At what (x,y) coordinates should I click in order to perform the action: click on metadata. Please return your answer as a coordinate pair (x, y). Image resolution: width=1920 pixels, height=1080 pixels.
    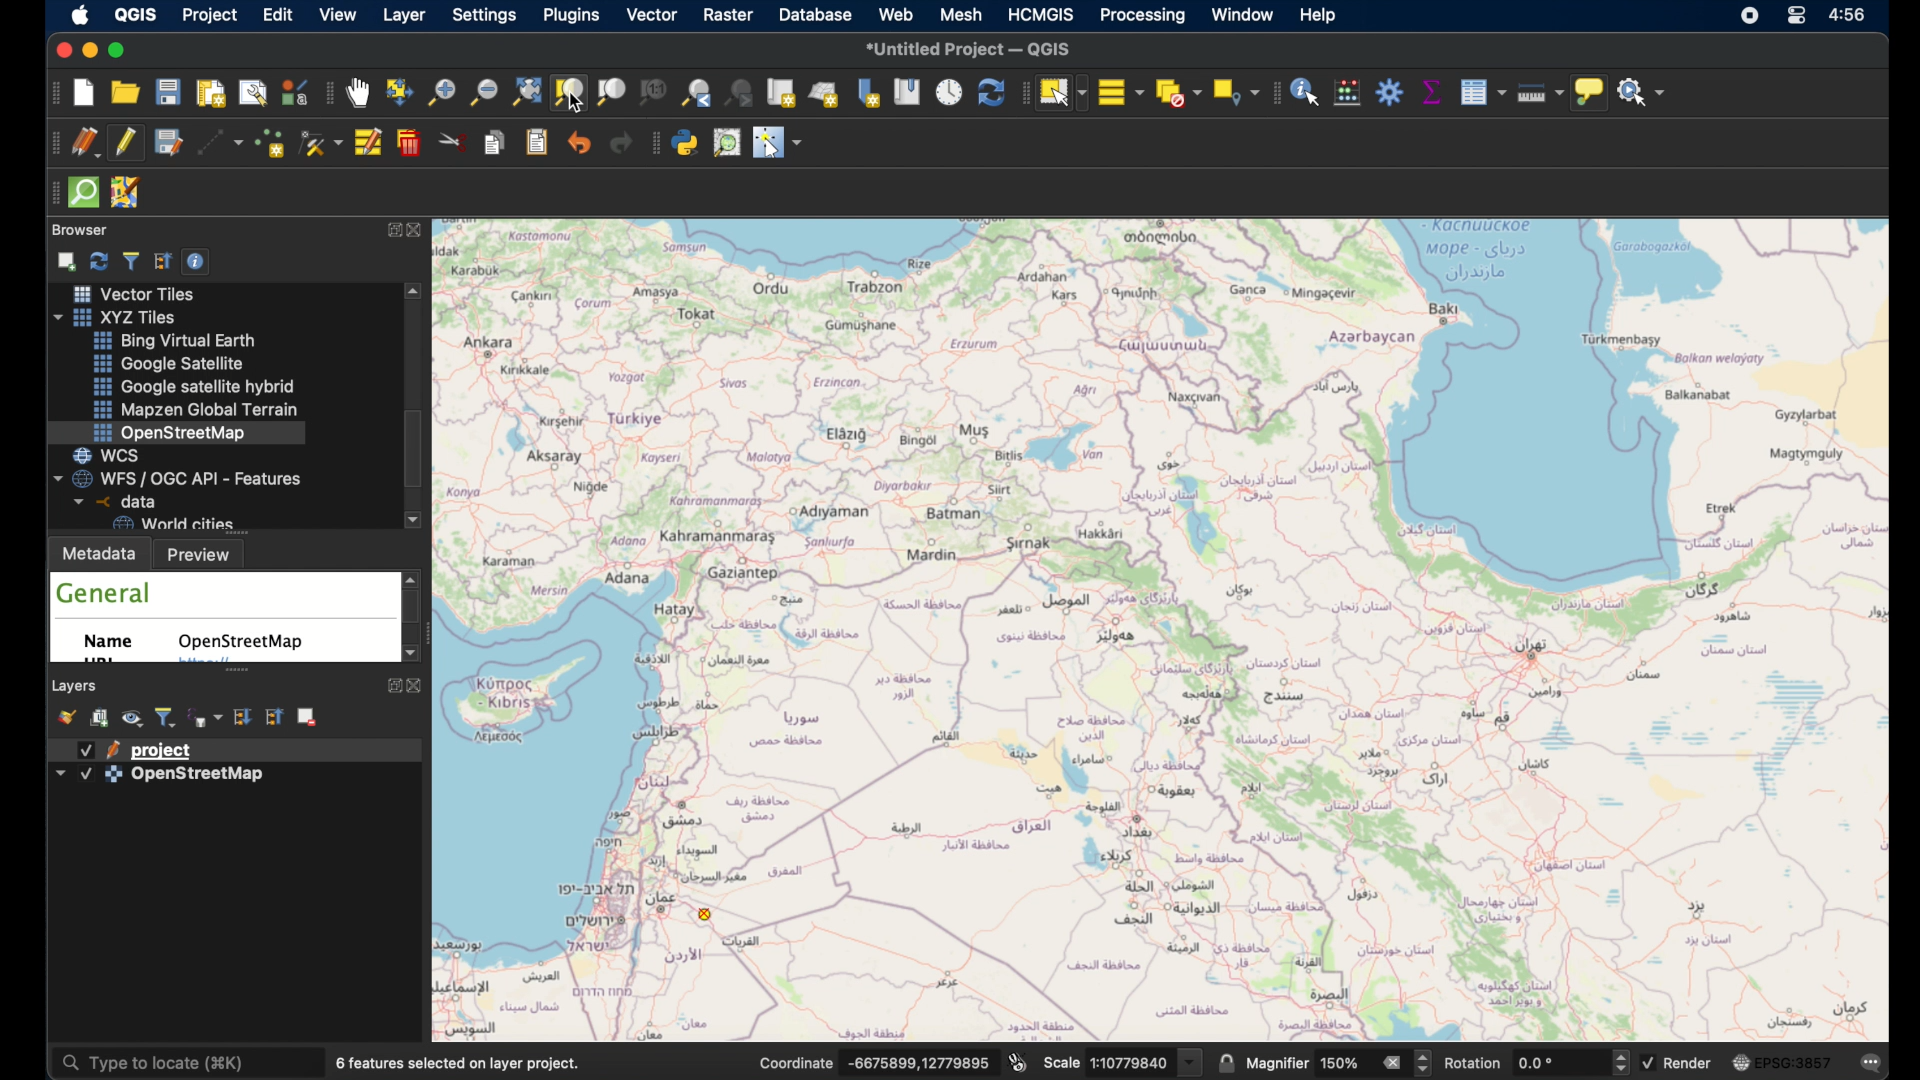
    Looking at the image, I should click on (100, 552).